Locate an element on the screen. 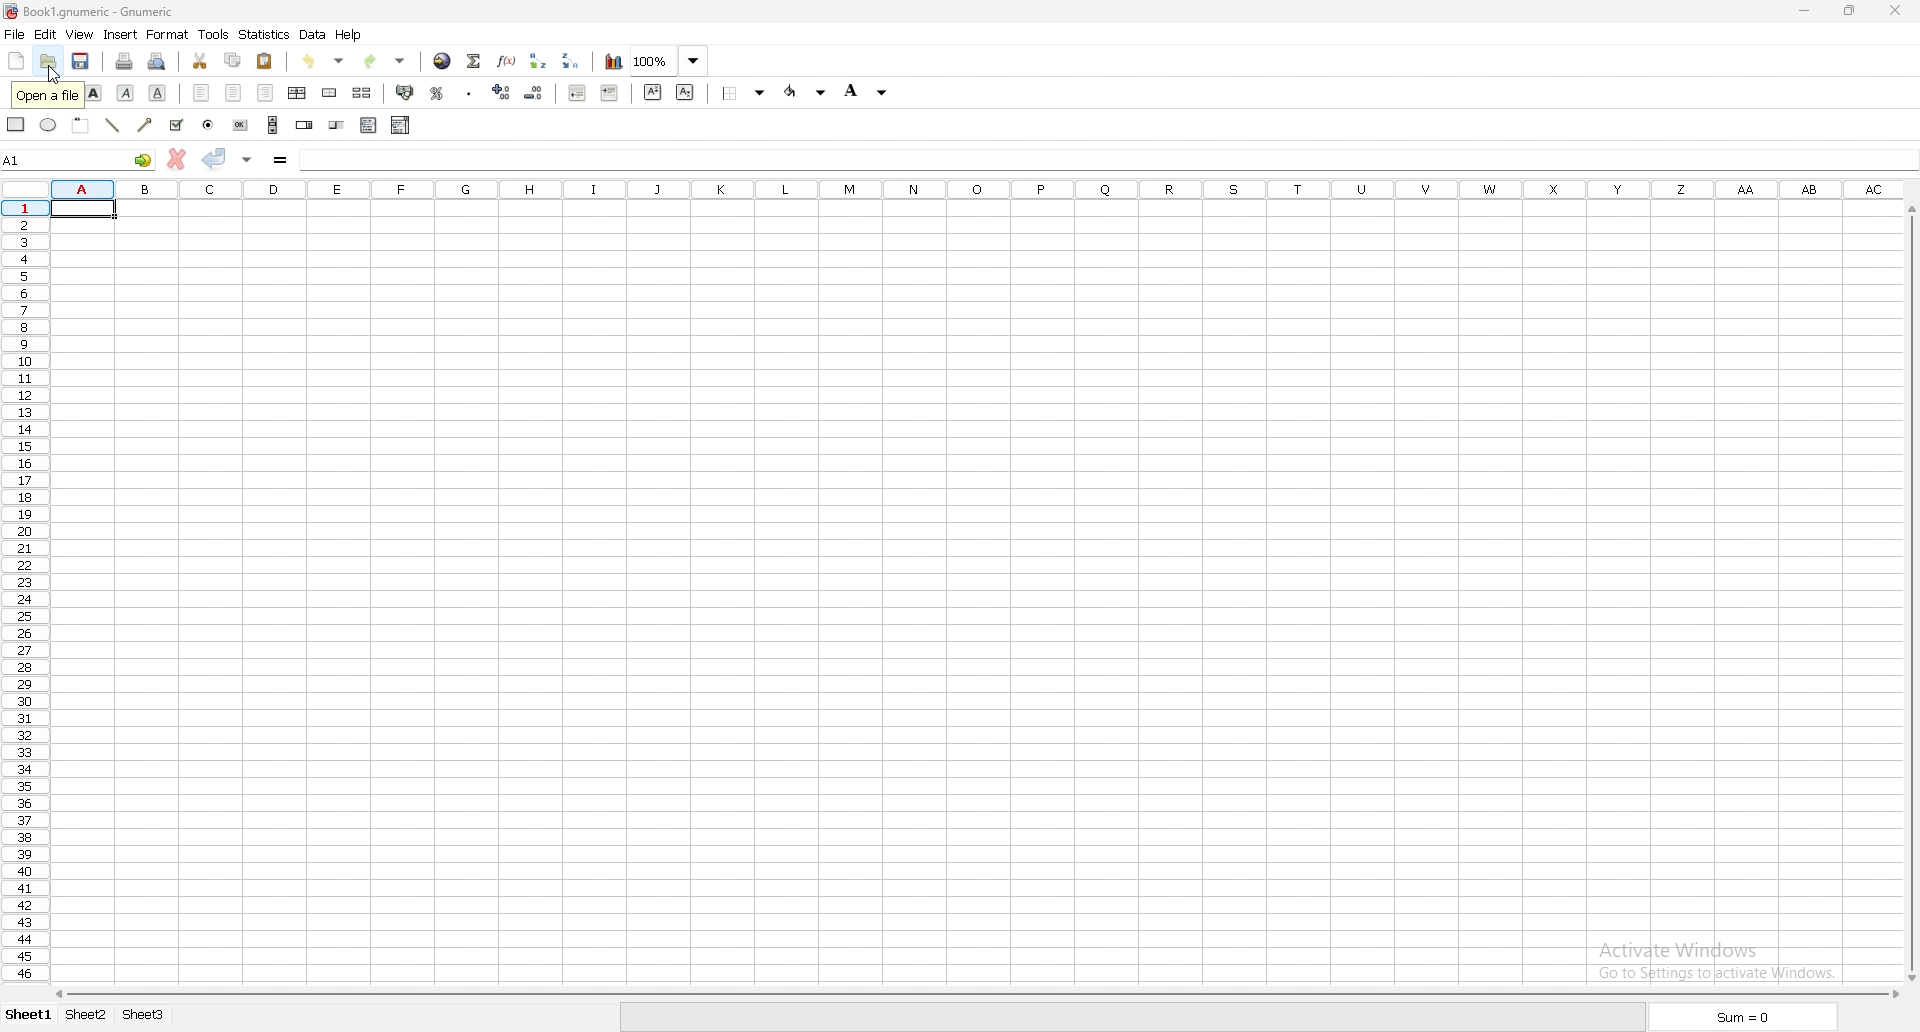 The width and height of the screenshot is (1920, 1032). button is located at coordinates (242, 126).